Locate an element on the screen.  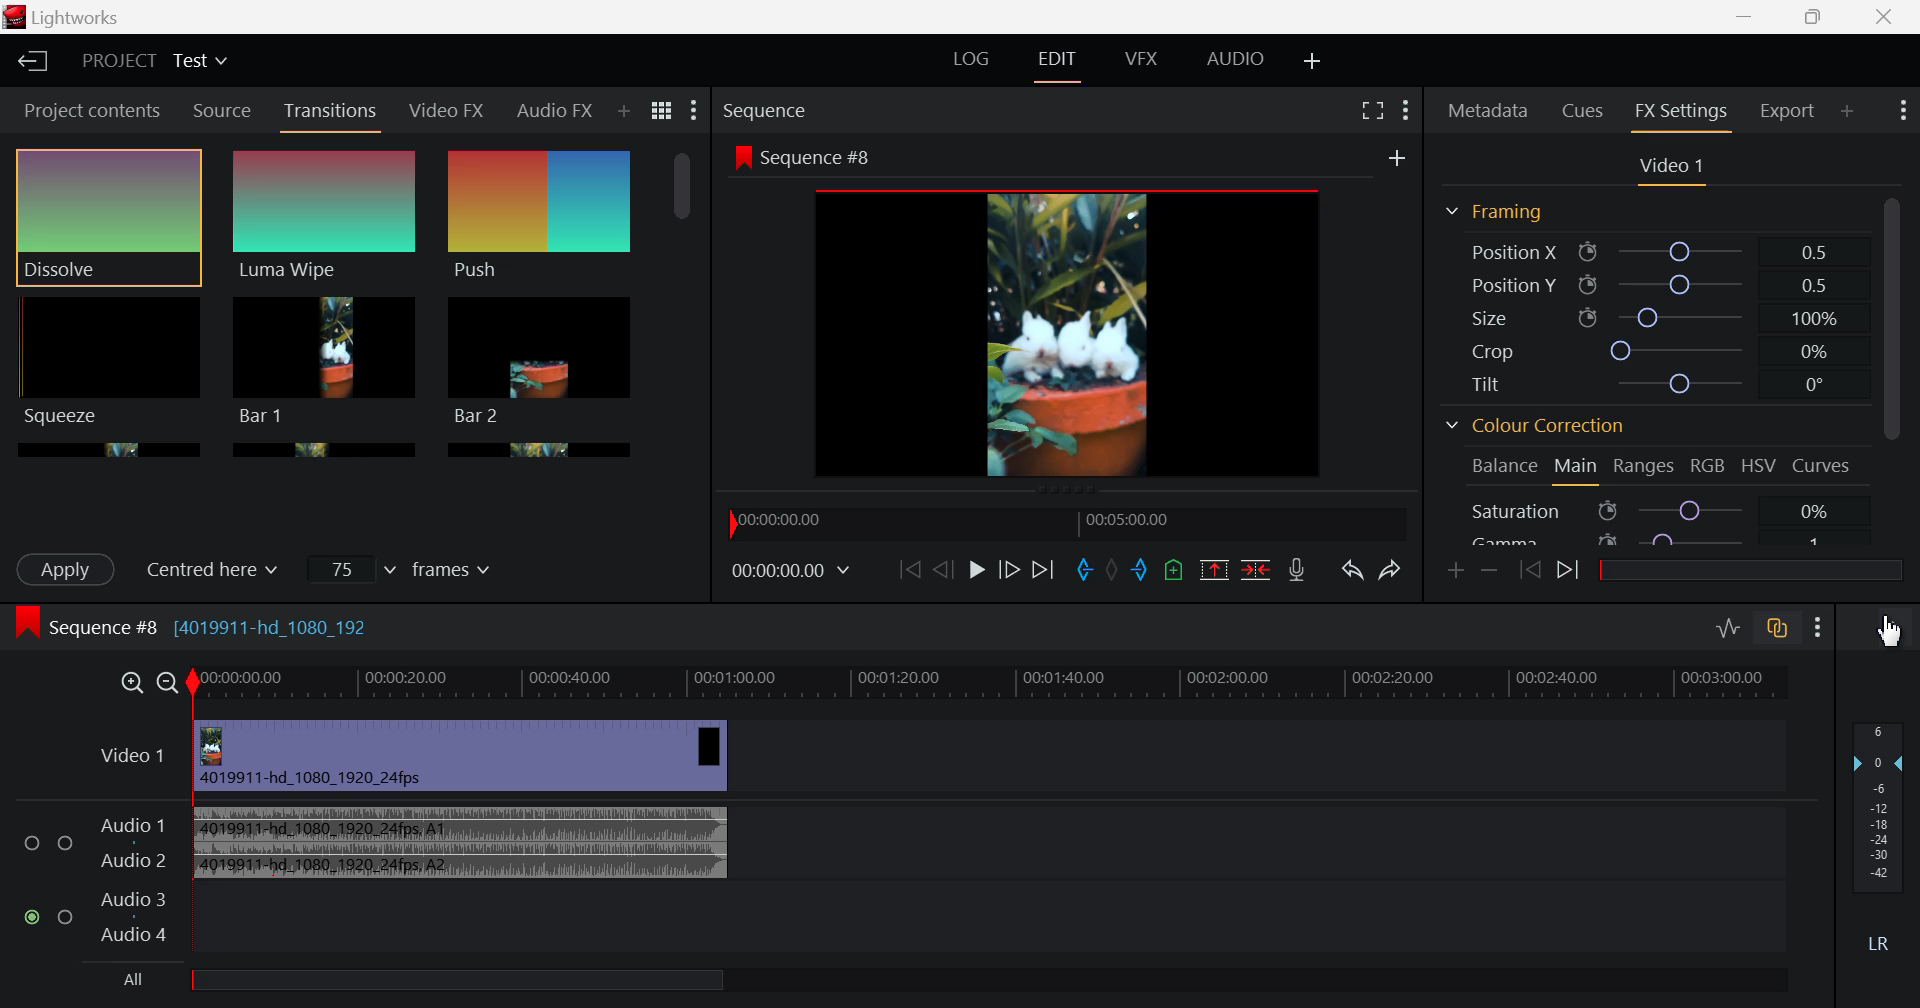
VFX Layout is located at coordinates (1142, 63).